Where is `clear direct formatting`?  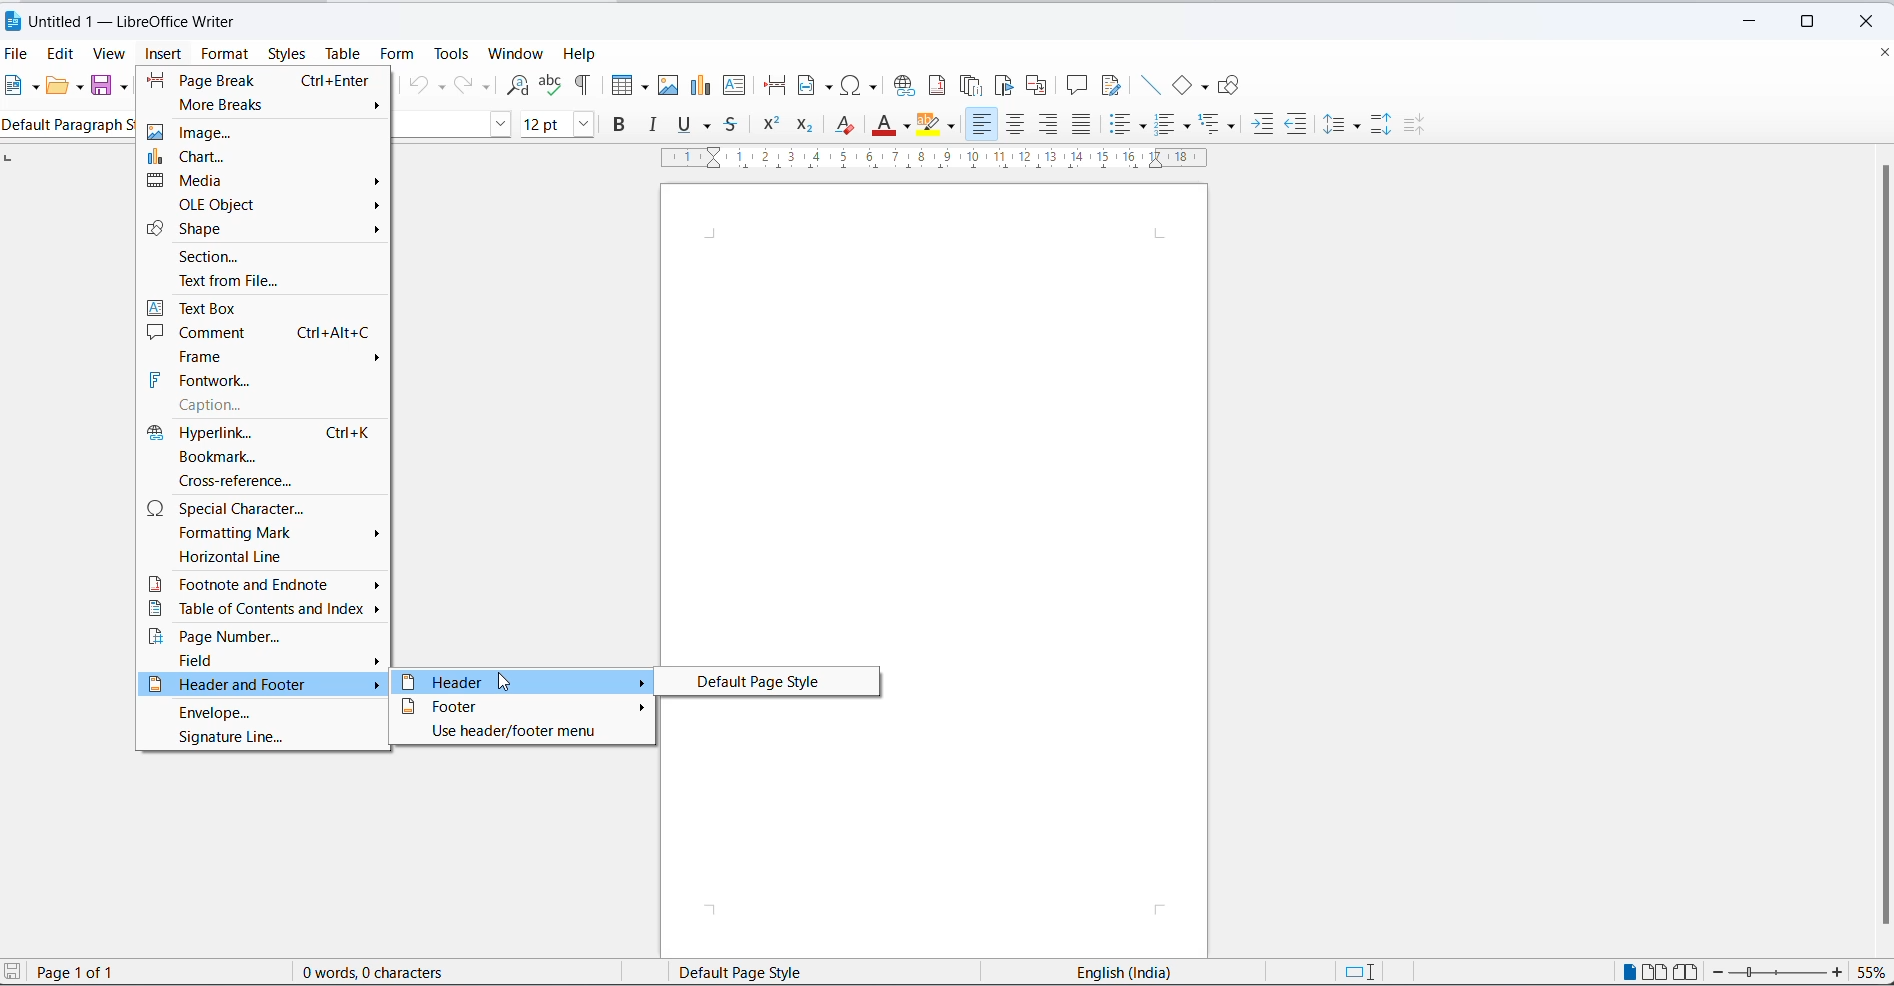
clear direct formatting is located at coordinates (846, 124).